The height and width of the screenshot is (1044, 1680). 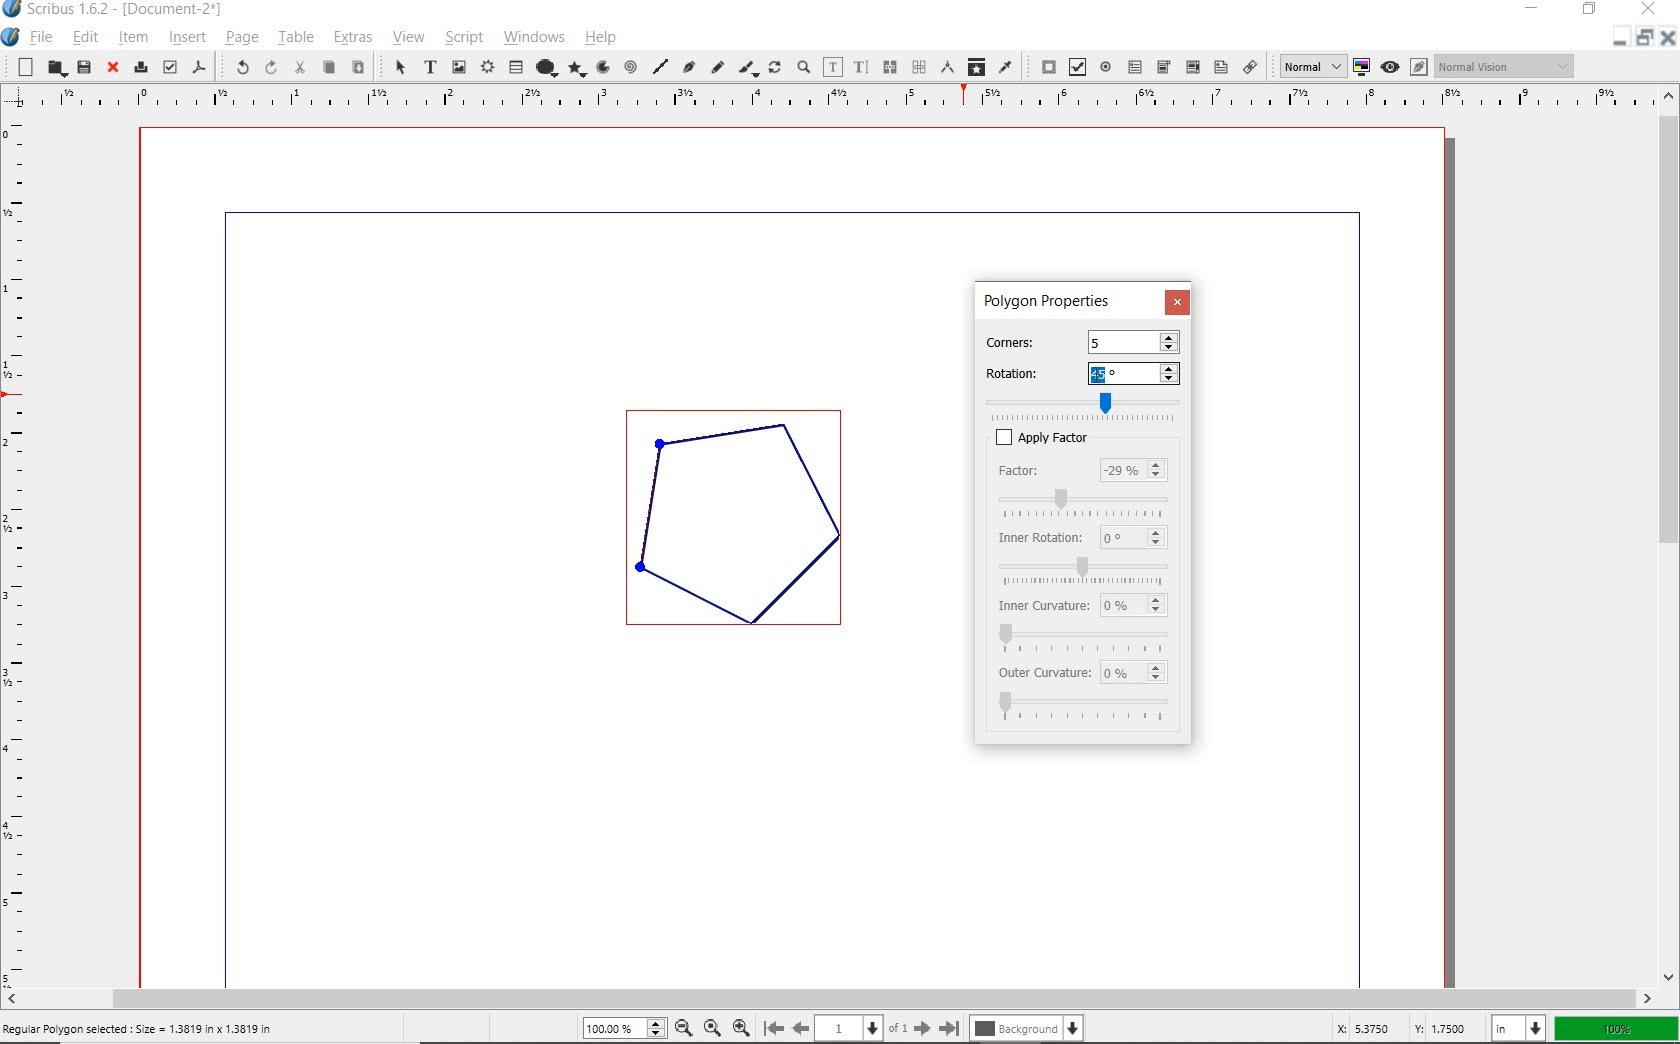 What do you see at coordinates (1027, 373) in the screenshot?
I see `ROTATION` at bounding box center [1027, 373].